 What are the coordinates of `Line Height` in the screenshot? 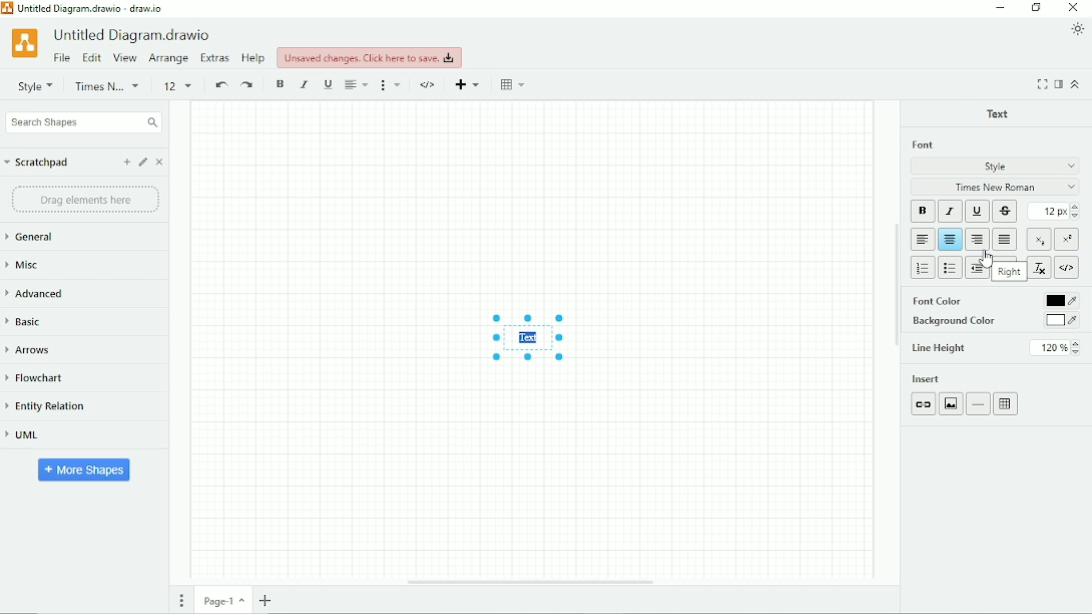 It's located at (964, 347).